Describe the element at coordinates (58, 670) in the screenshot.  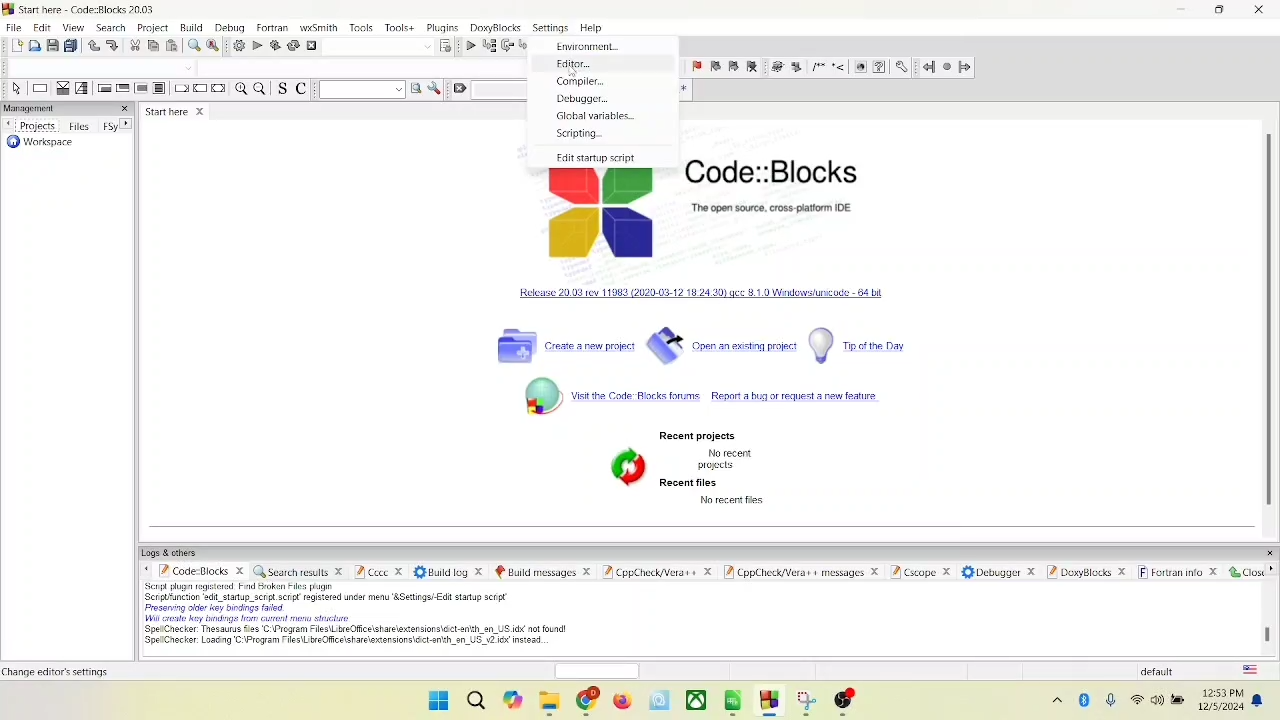
I see `start here` at that location.